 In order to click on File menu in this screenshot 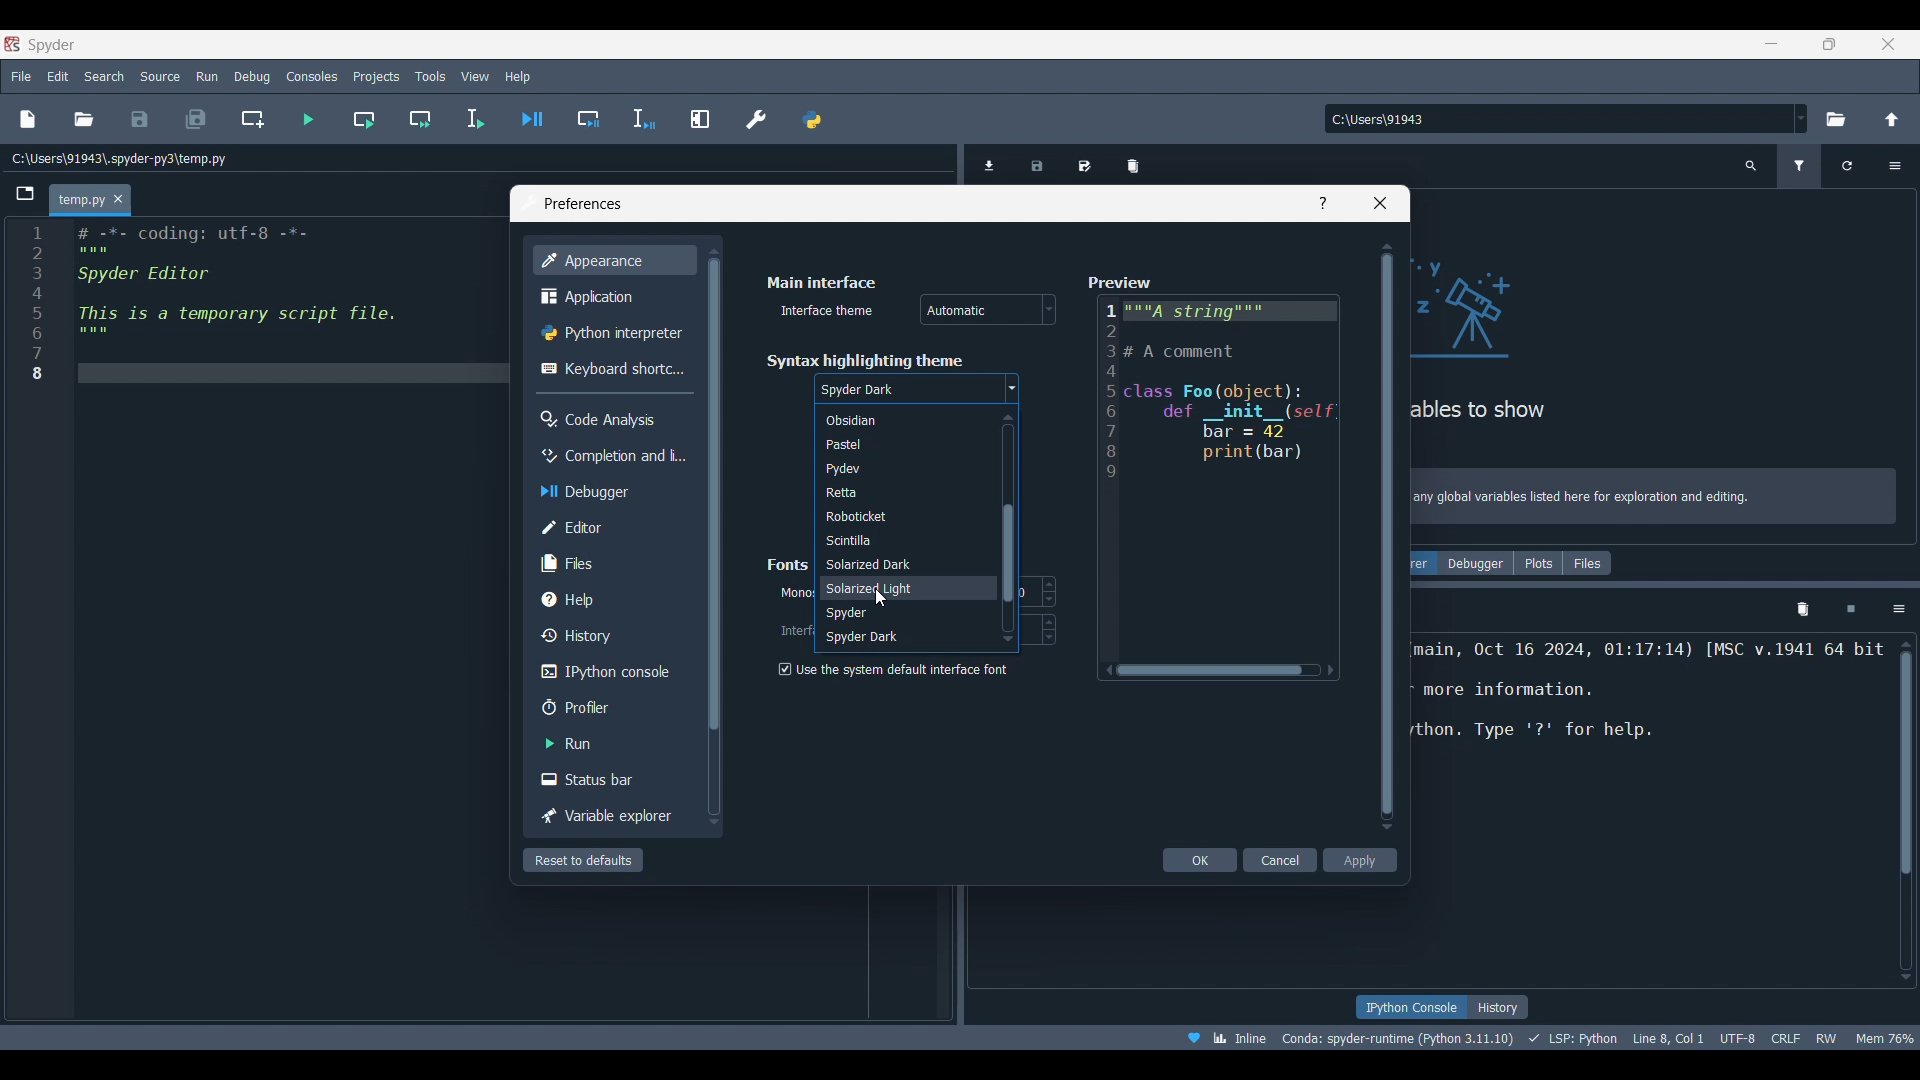, I will do `click(22, 77)`.